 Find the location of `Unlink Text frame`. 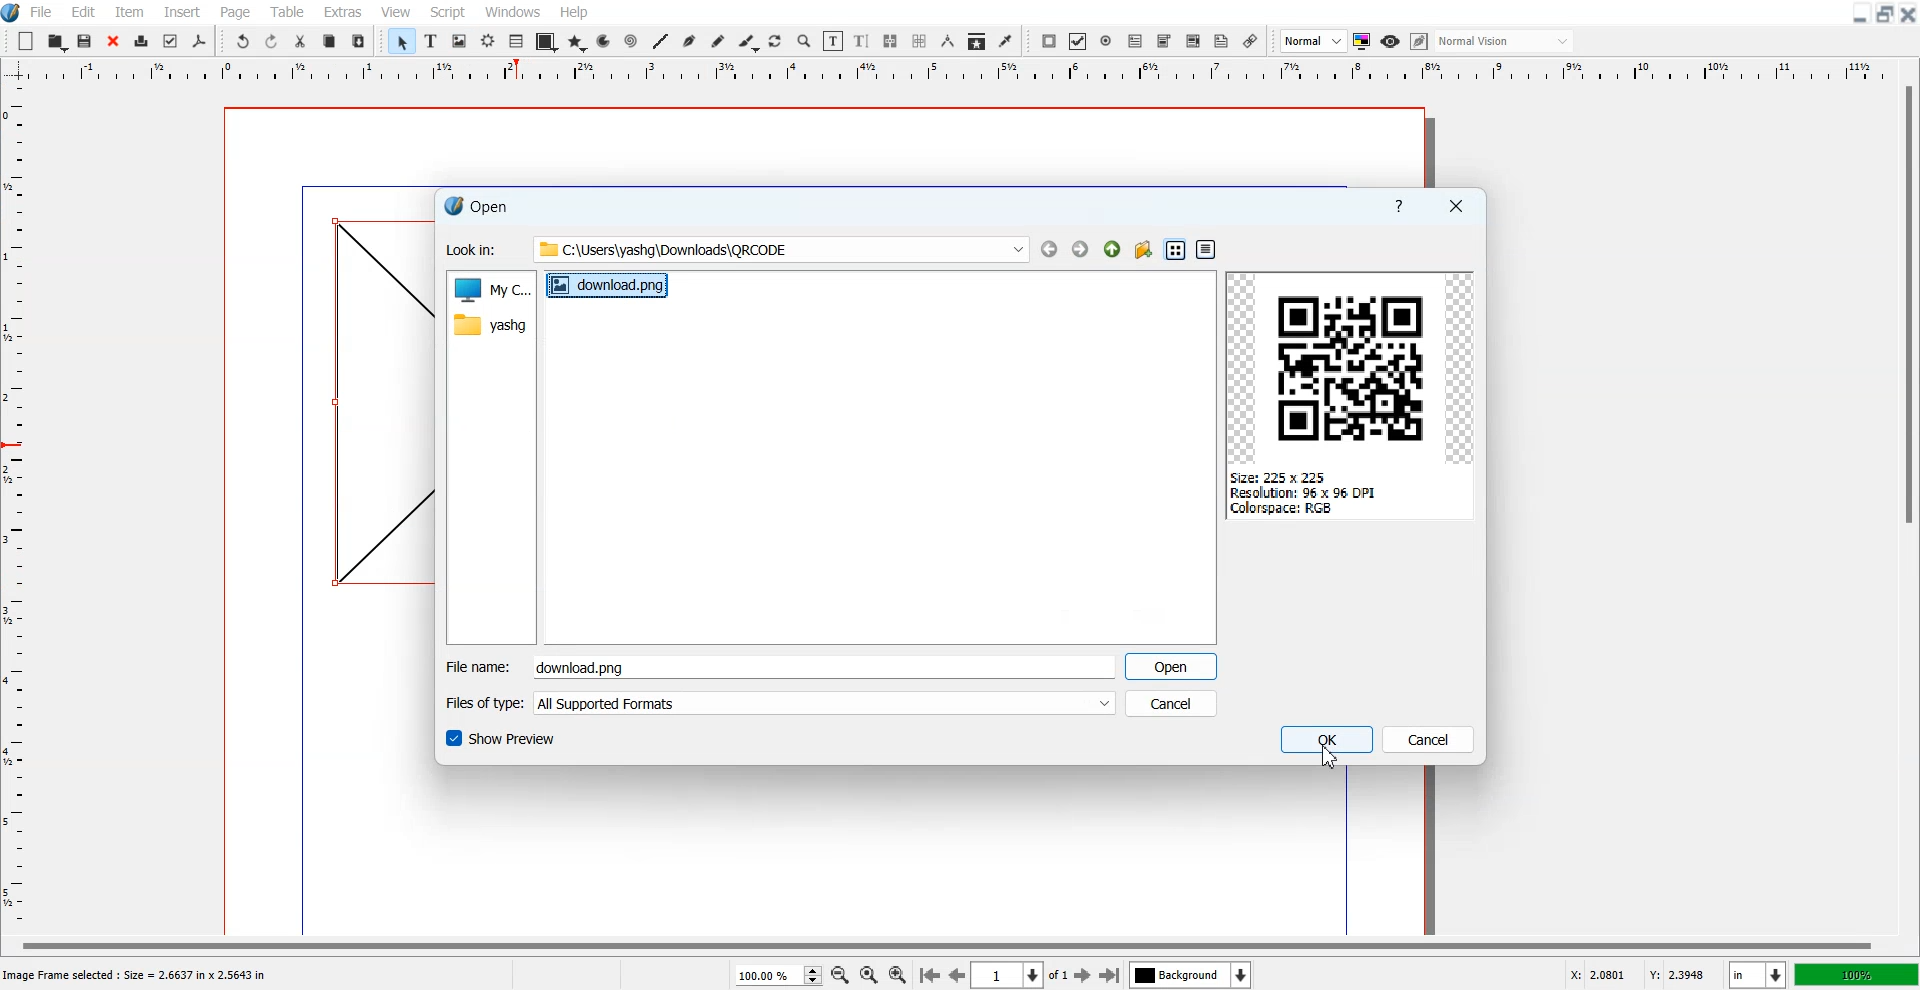

Unlink Text frame is located at coordinates (920, 41).